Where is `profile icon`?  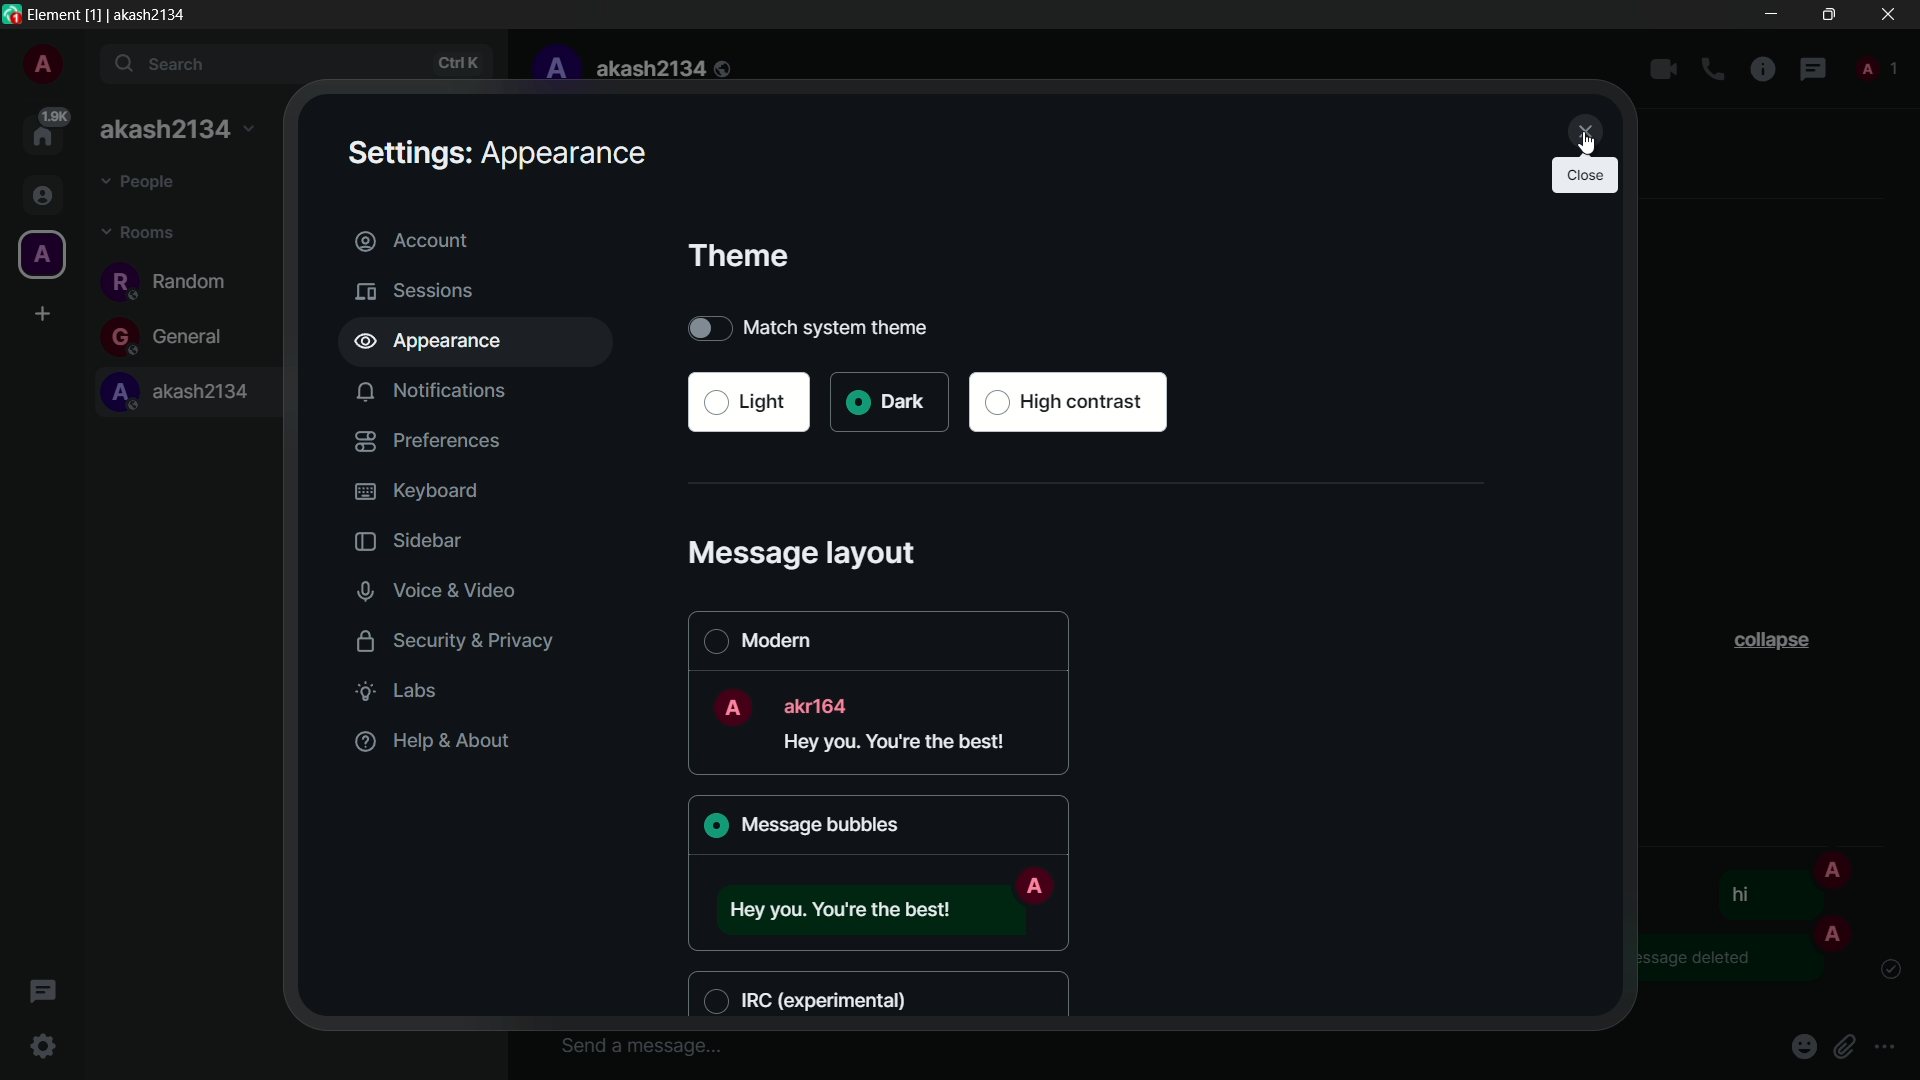 profile icon is located at coordinates (731, 707).